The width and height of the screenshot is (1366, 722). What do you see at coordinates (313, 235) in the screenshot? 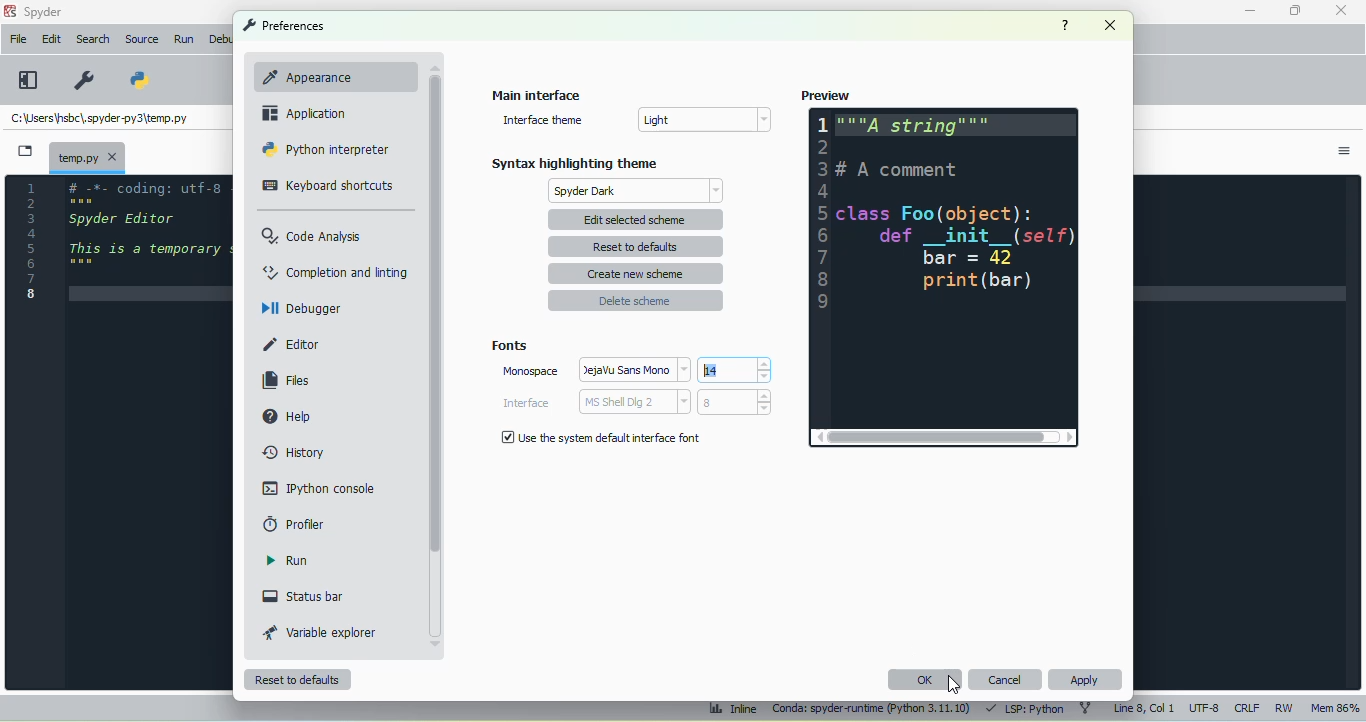
I see `code analysis` at bounding box center [313, 235].